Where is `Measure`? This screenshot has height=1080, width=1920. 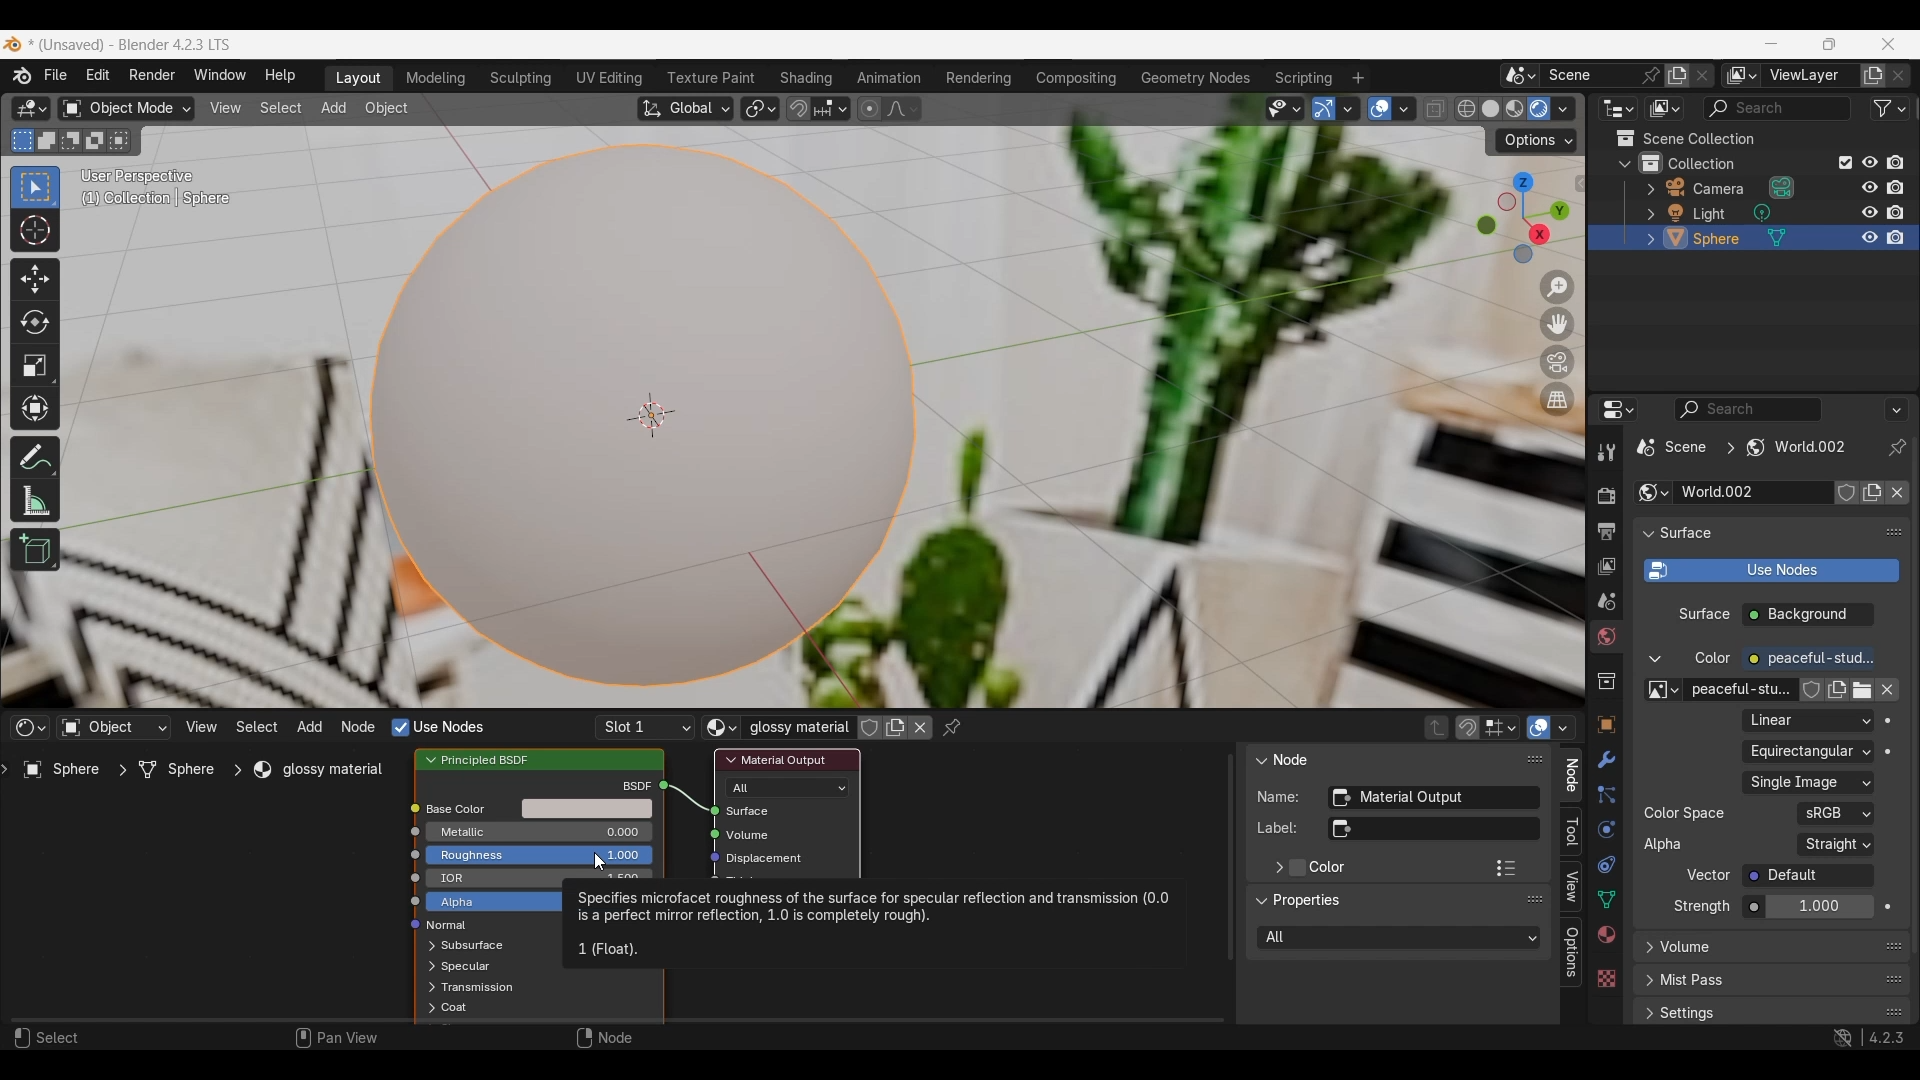 Measure is located at coordinates (33, 501).